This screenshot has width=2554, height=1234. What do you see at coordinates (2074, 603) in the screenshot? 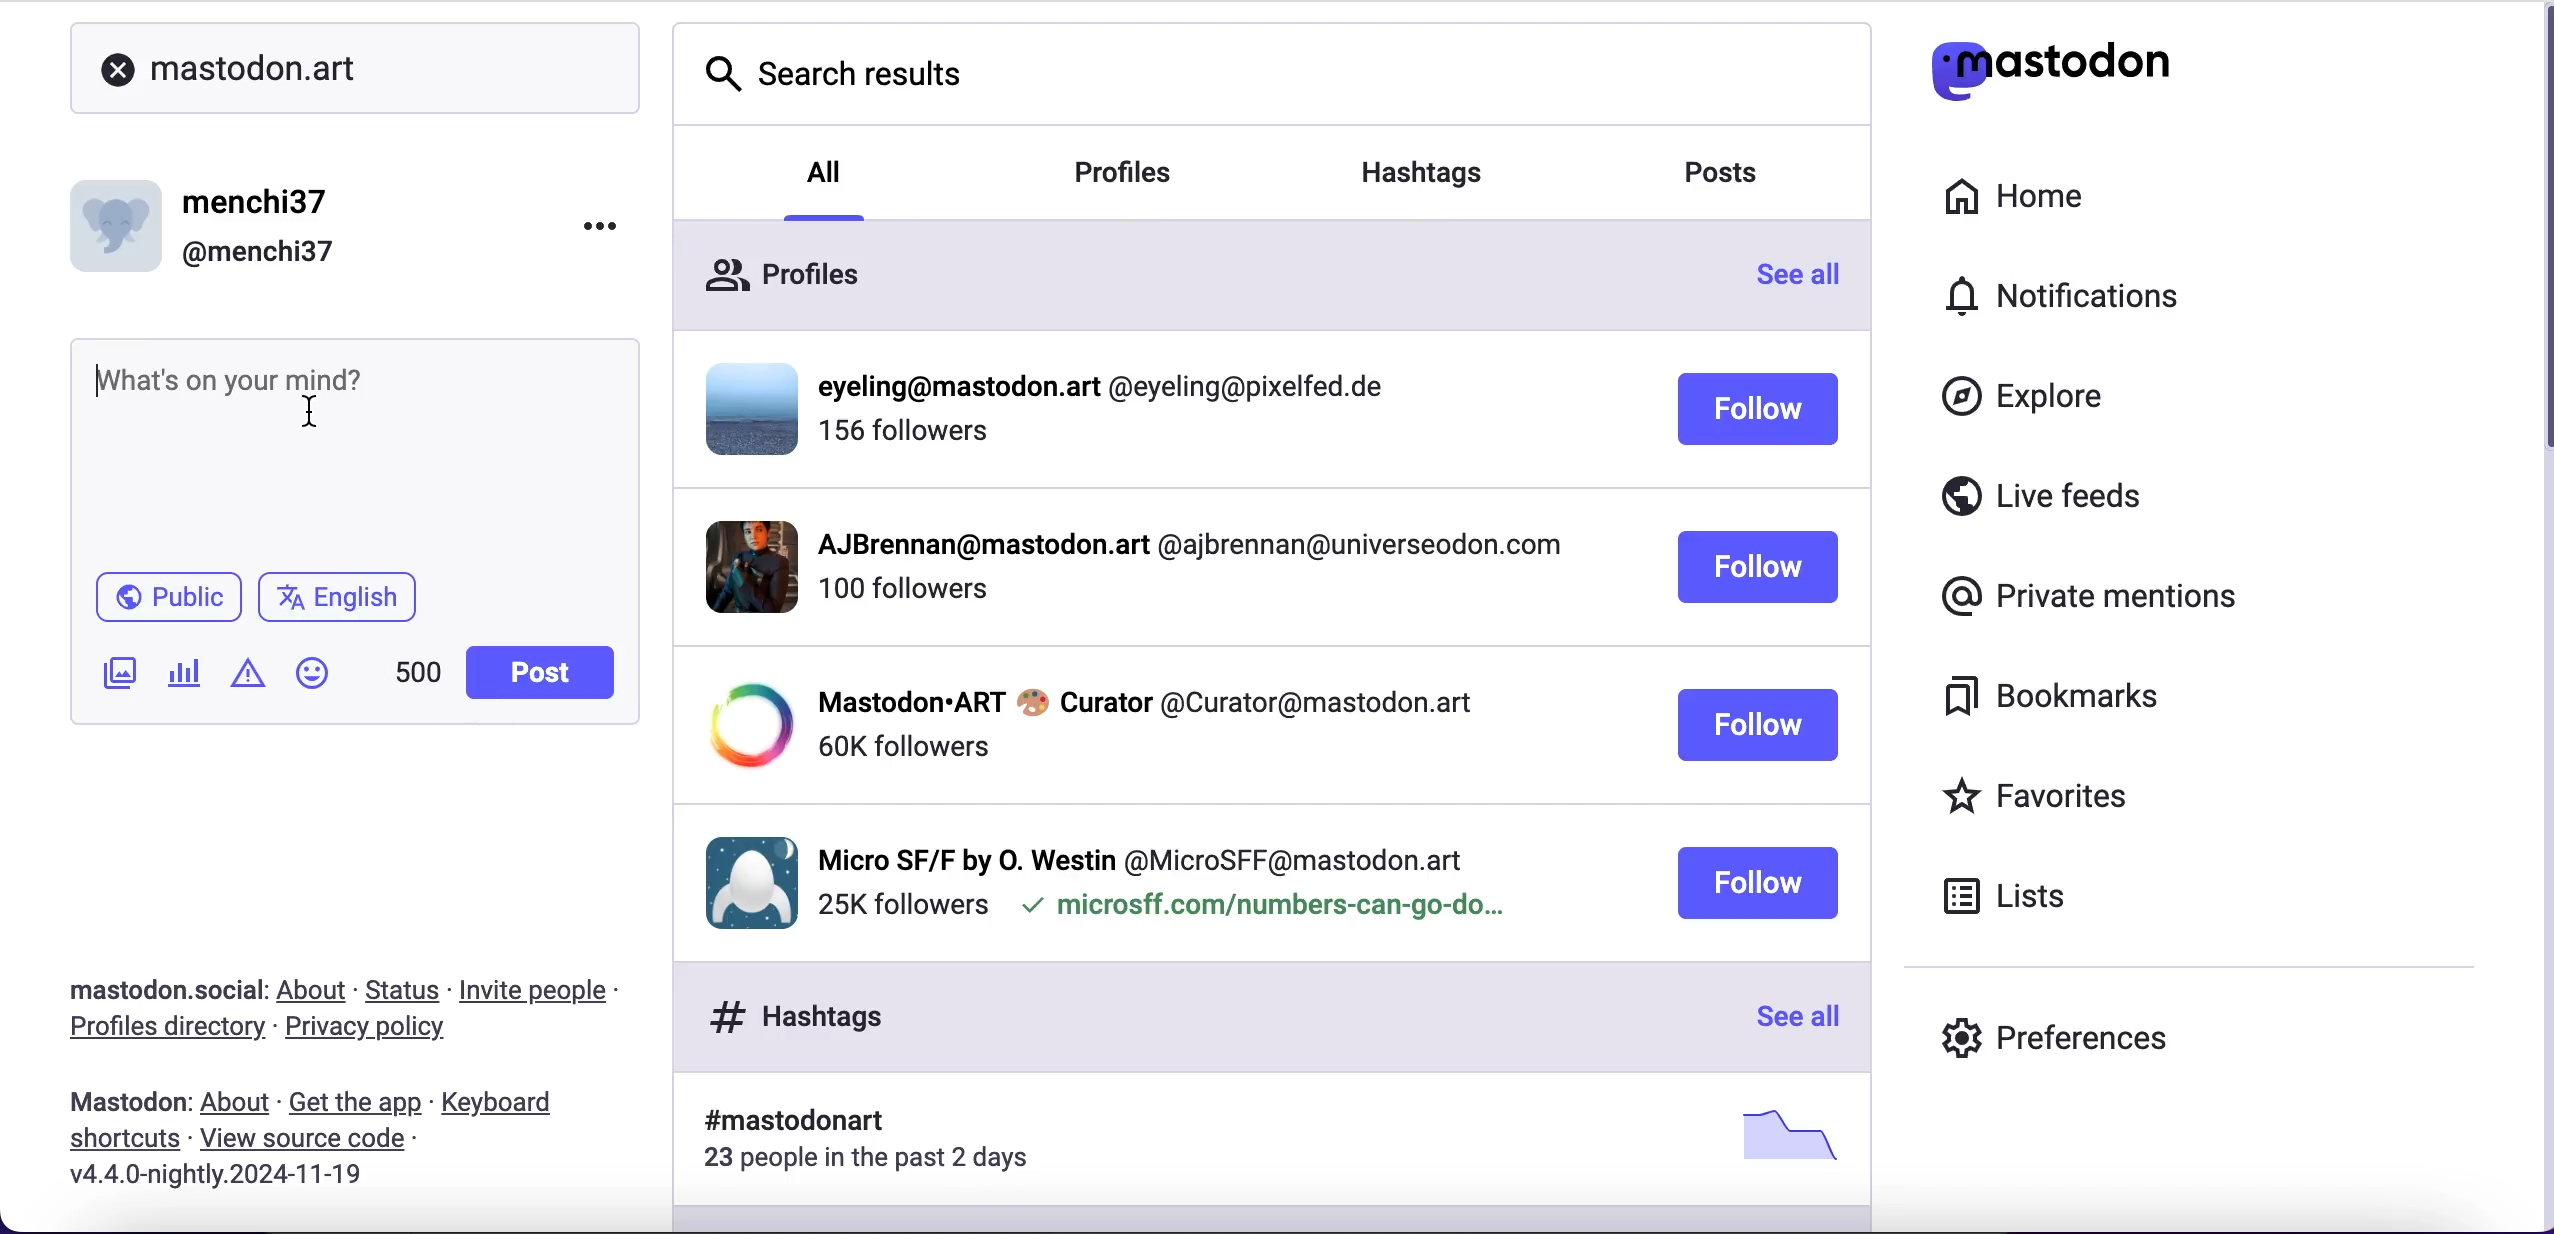
I see `private mentions` at bounding box center [2074, 603].